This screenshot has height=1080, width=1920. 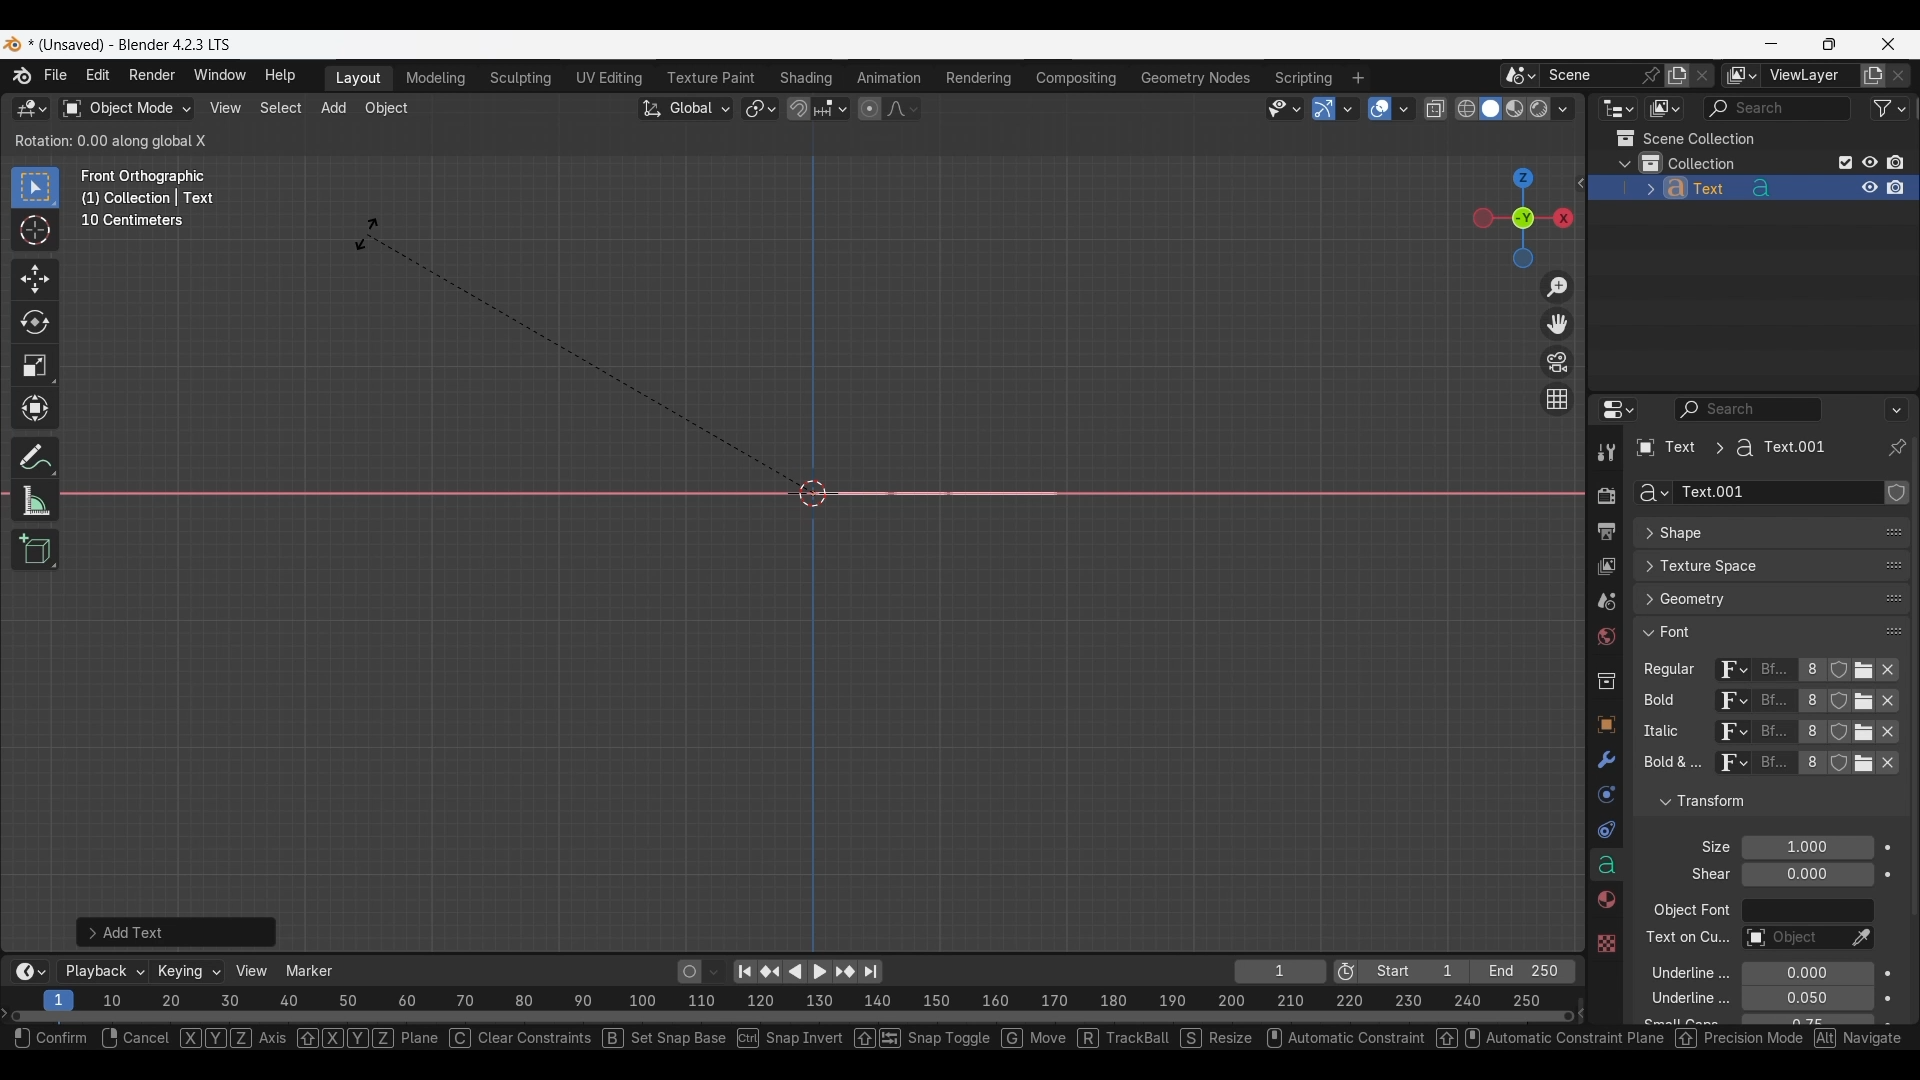 What do you see at coordinates (1860, 939) in the screenshot?
I see `Eyedropper data-block` at bounding box center [1860, 939].